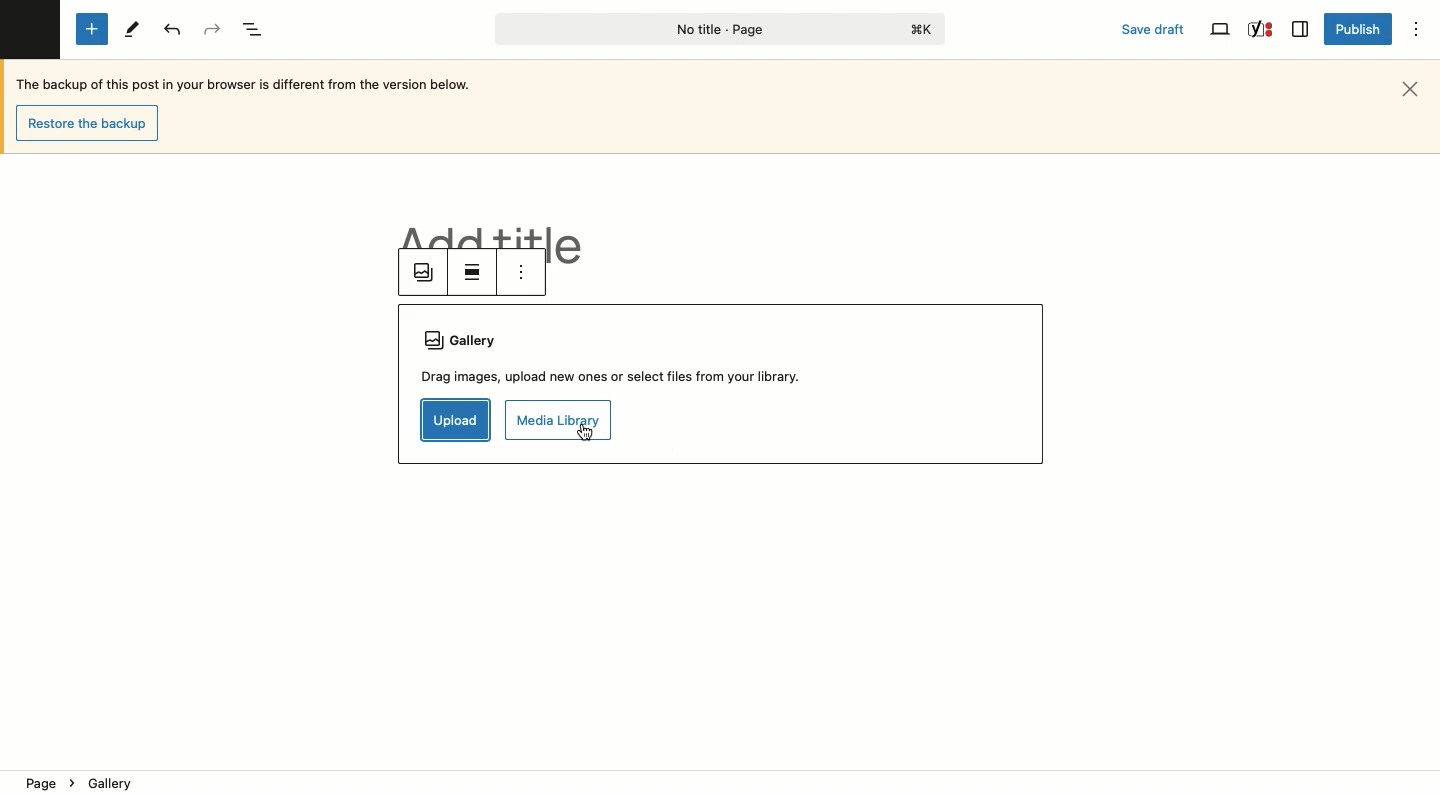 The image size is (1440, 794). What do you see at coordinates (174, 31) in the screenshot?
I see `Undo` at bounding box center [174, 31].